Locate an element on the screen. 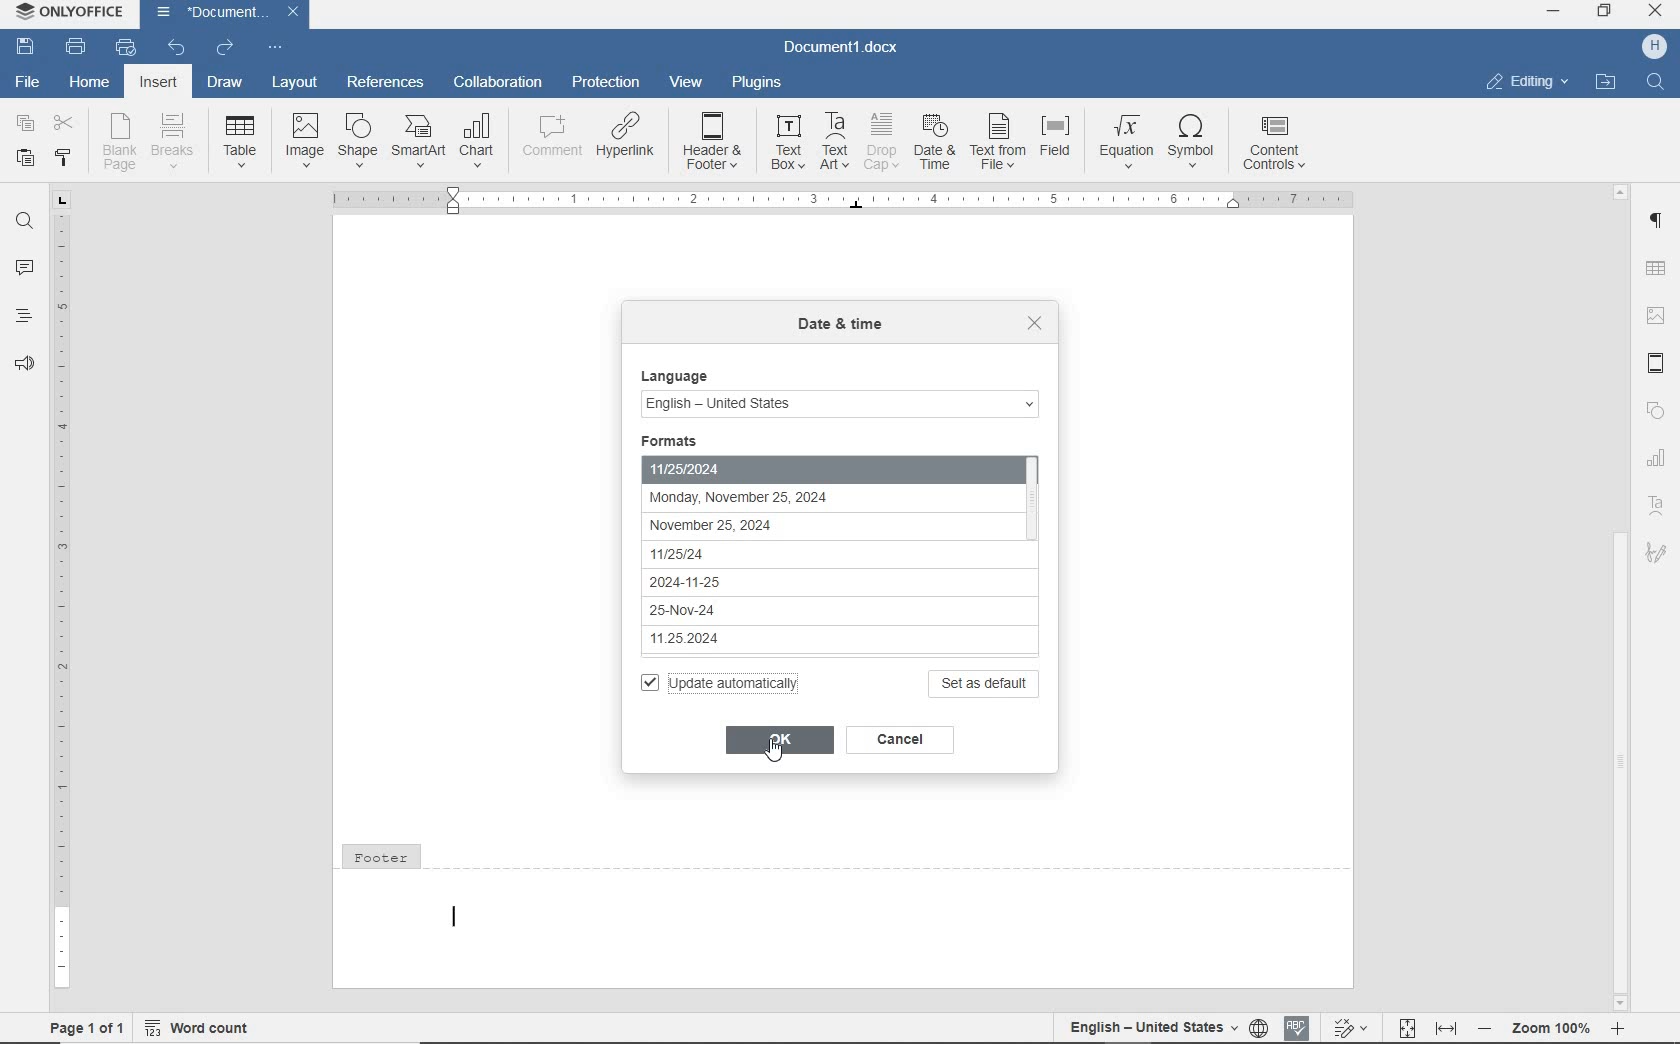 This screenshot has height=1044, width=1680. references is located at coordinates (386, 81).